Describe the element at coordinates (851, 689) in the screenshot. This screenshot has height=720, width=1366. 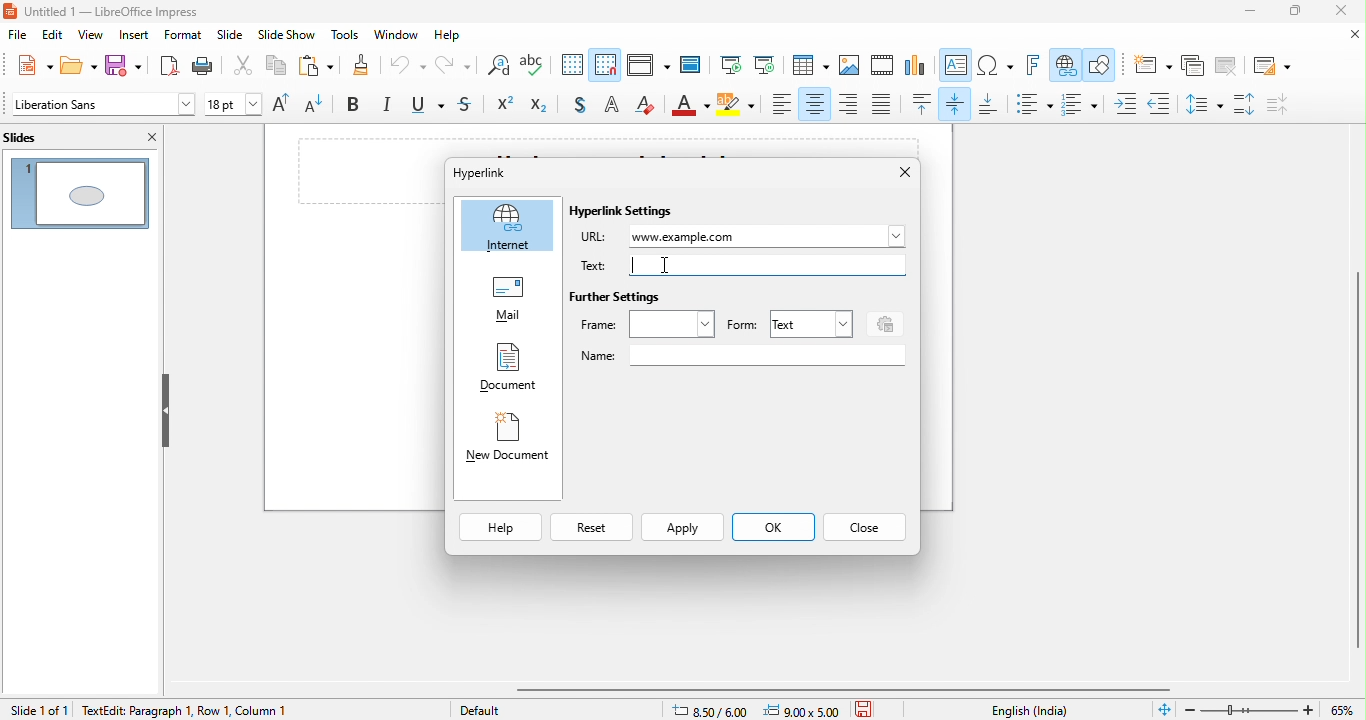
I see `horizontal scroll bar` at that location.